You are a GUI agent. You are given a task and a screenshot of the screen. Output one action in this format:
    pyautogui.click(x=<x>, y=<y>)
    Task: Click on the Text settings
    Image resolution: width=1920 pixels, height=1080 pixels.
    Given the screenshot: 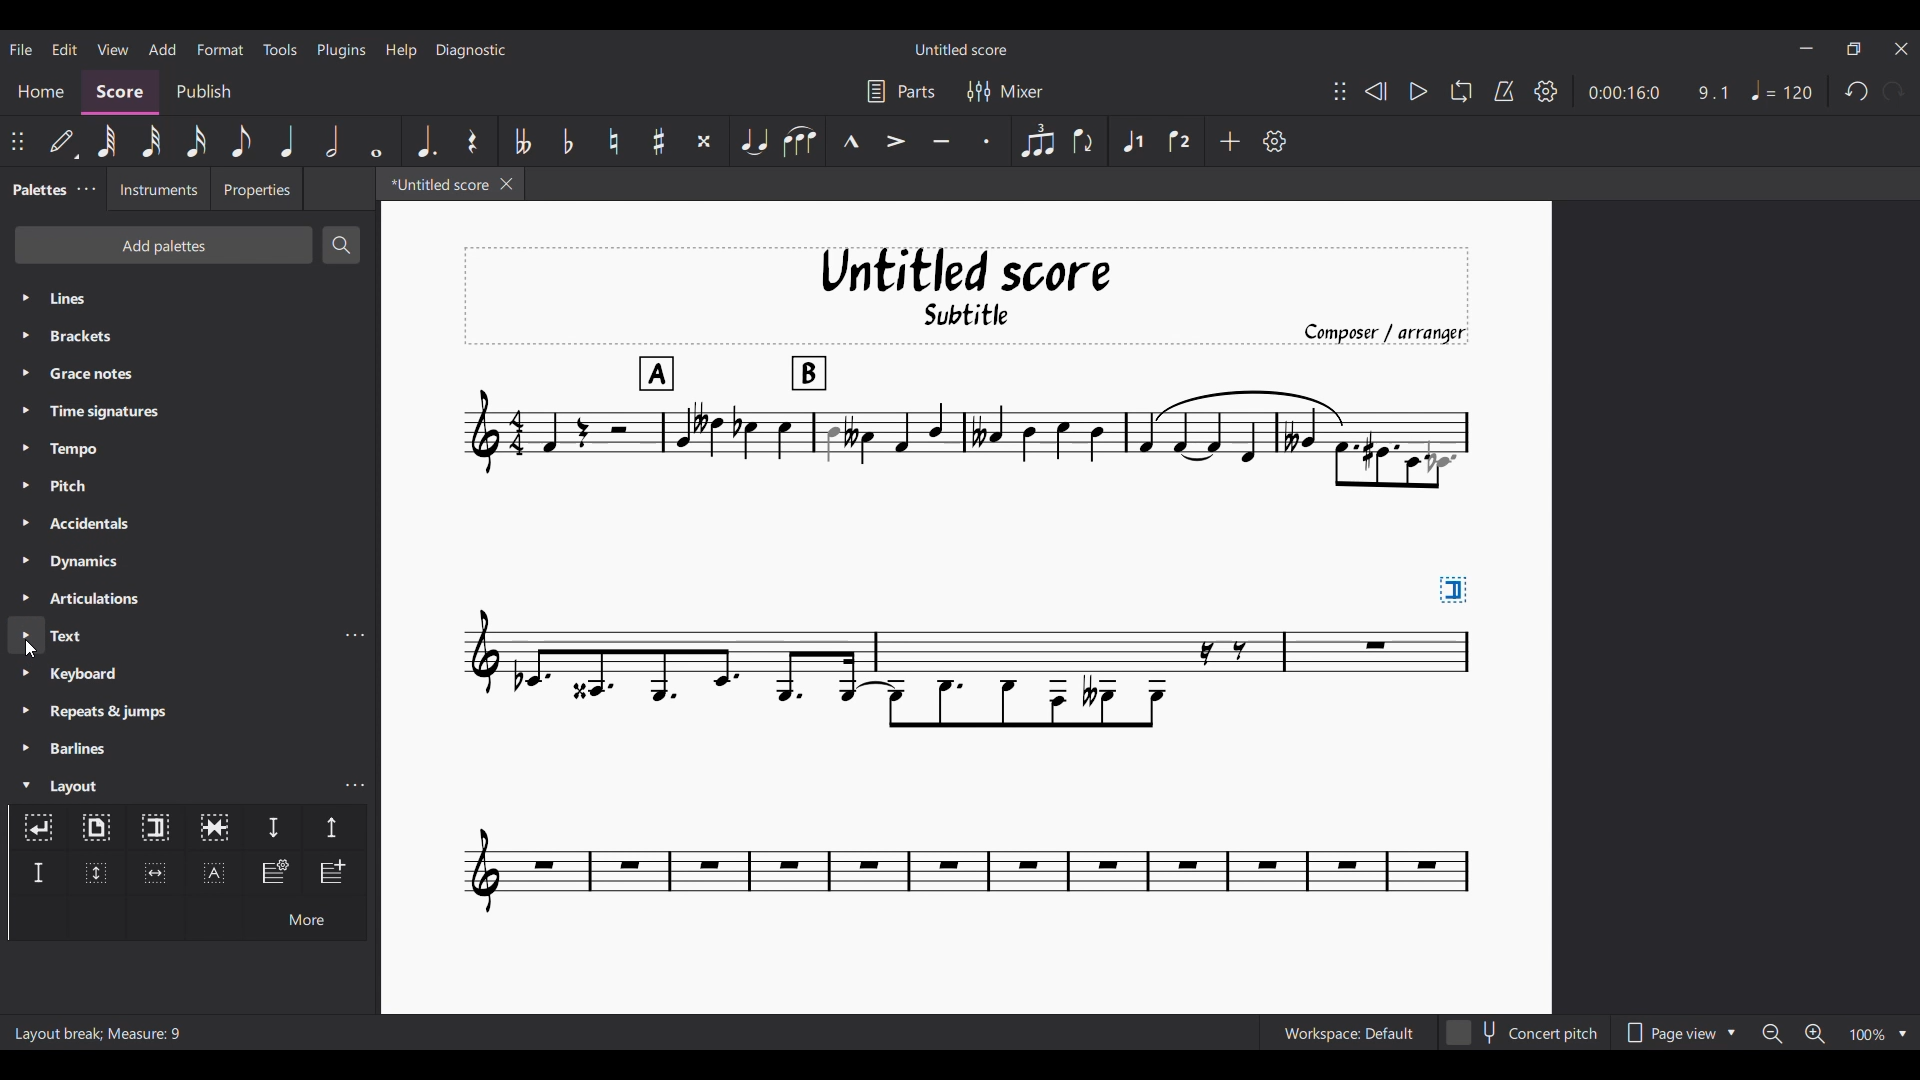 What is the action you would take?
    pyautogui.click(x=355, y=635)
    